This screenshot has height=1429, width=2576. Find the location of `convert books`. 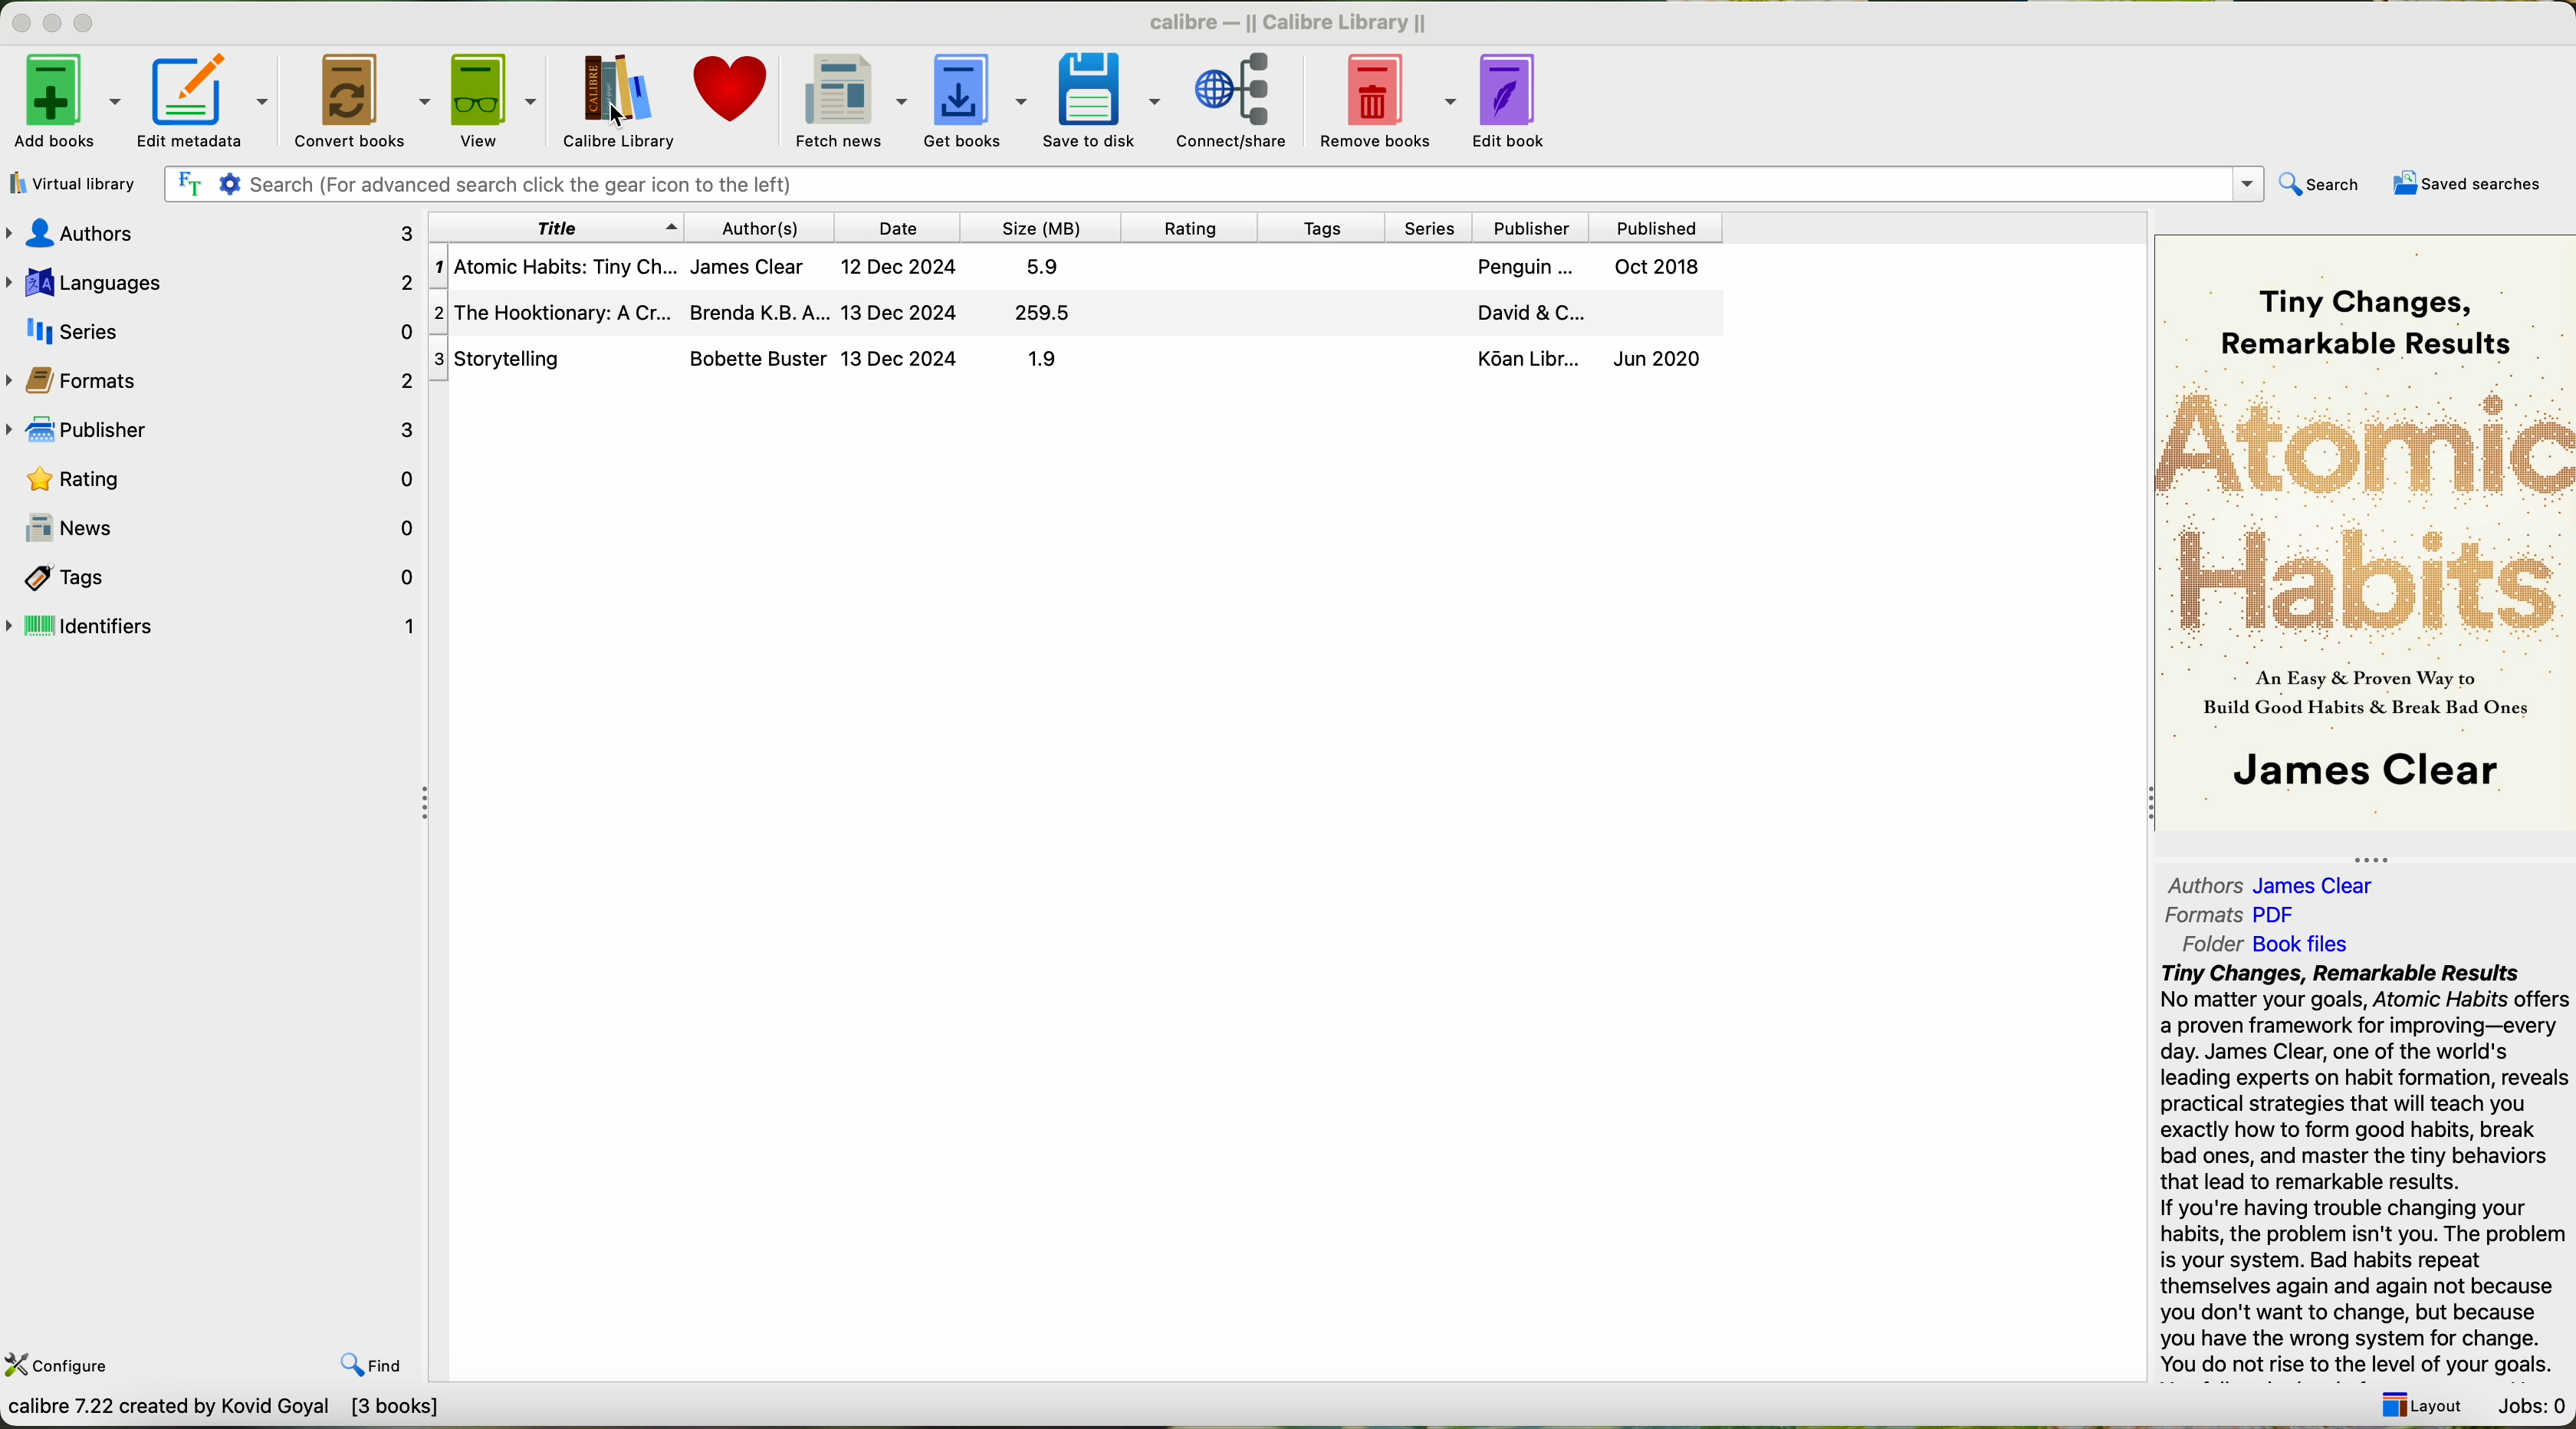

convert books is located at coordinates (358, 98).